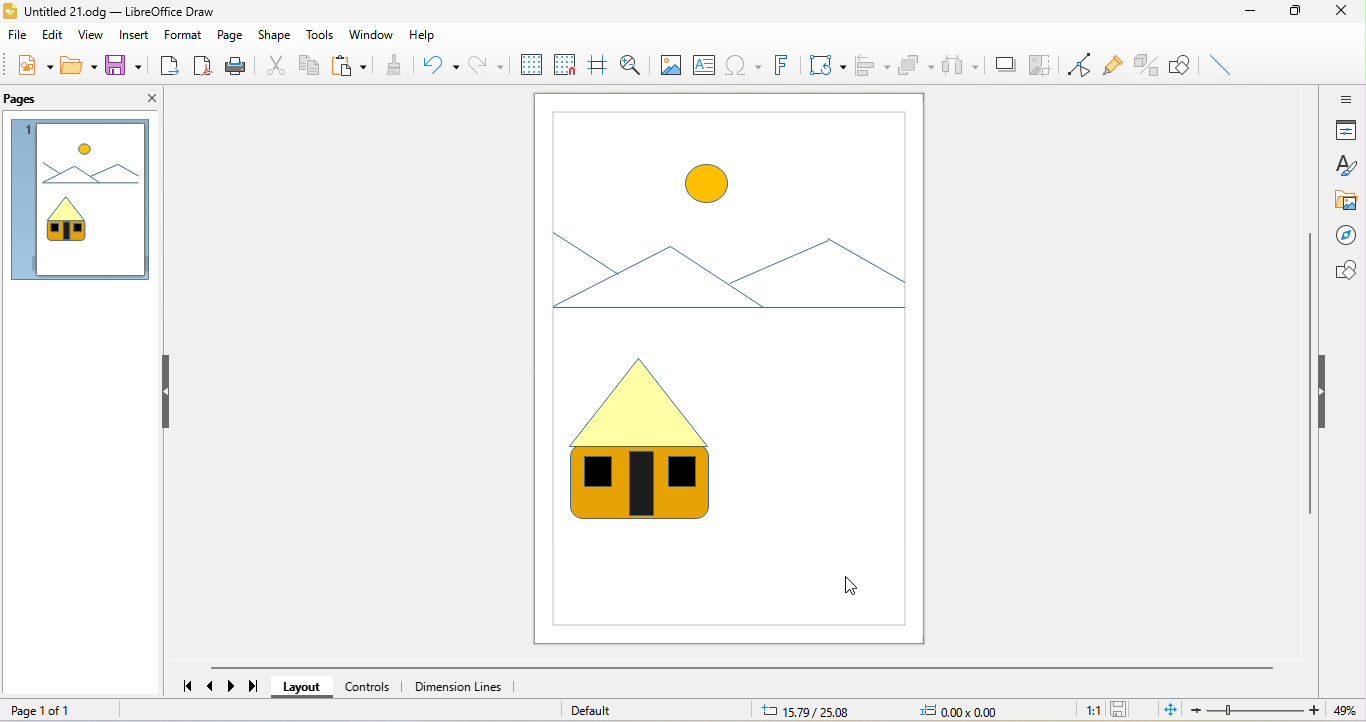  I want to click on export as pdf, so click(202, 64).